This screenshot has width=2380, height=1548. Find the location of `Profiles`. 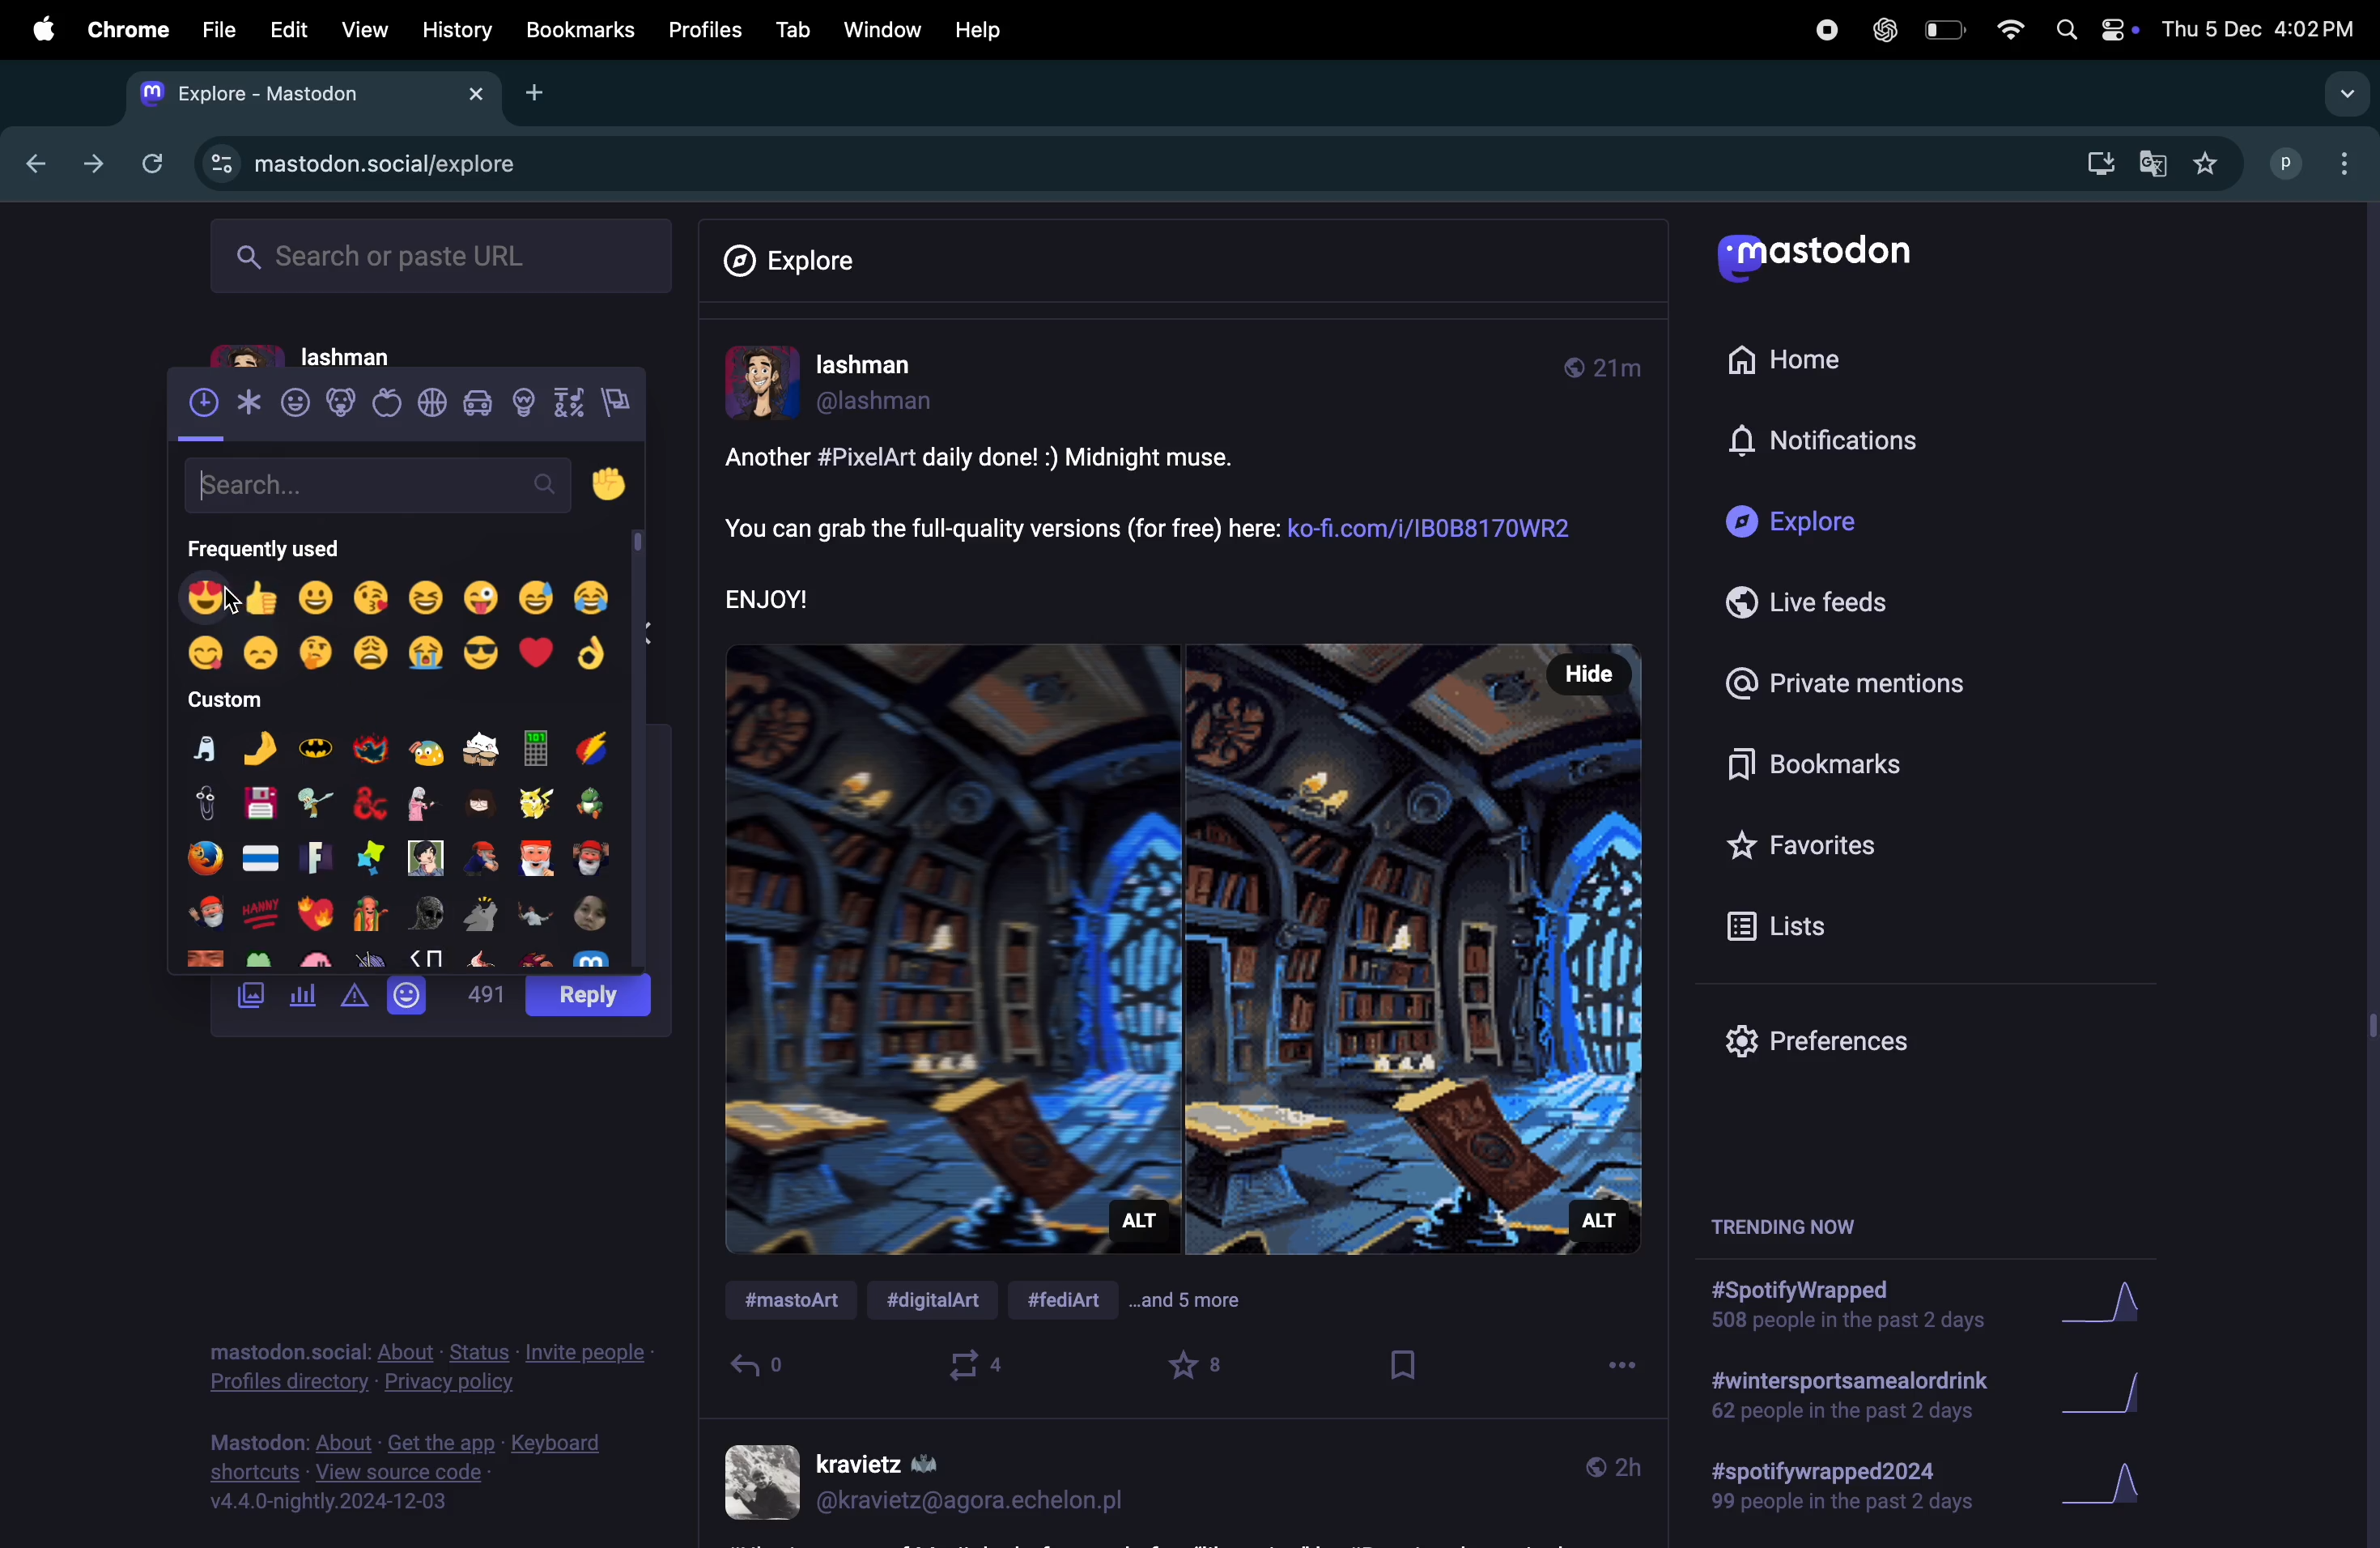

Profiles is located at coordinates (707, 29).